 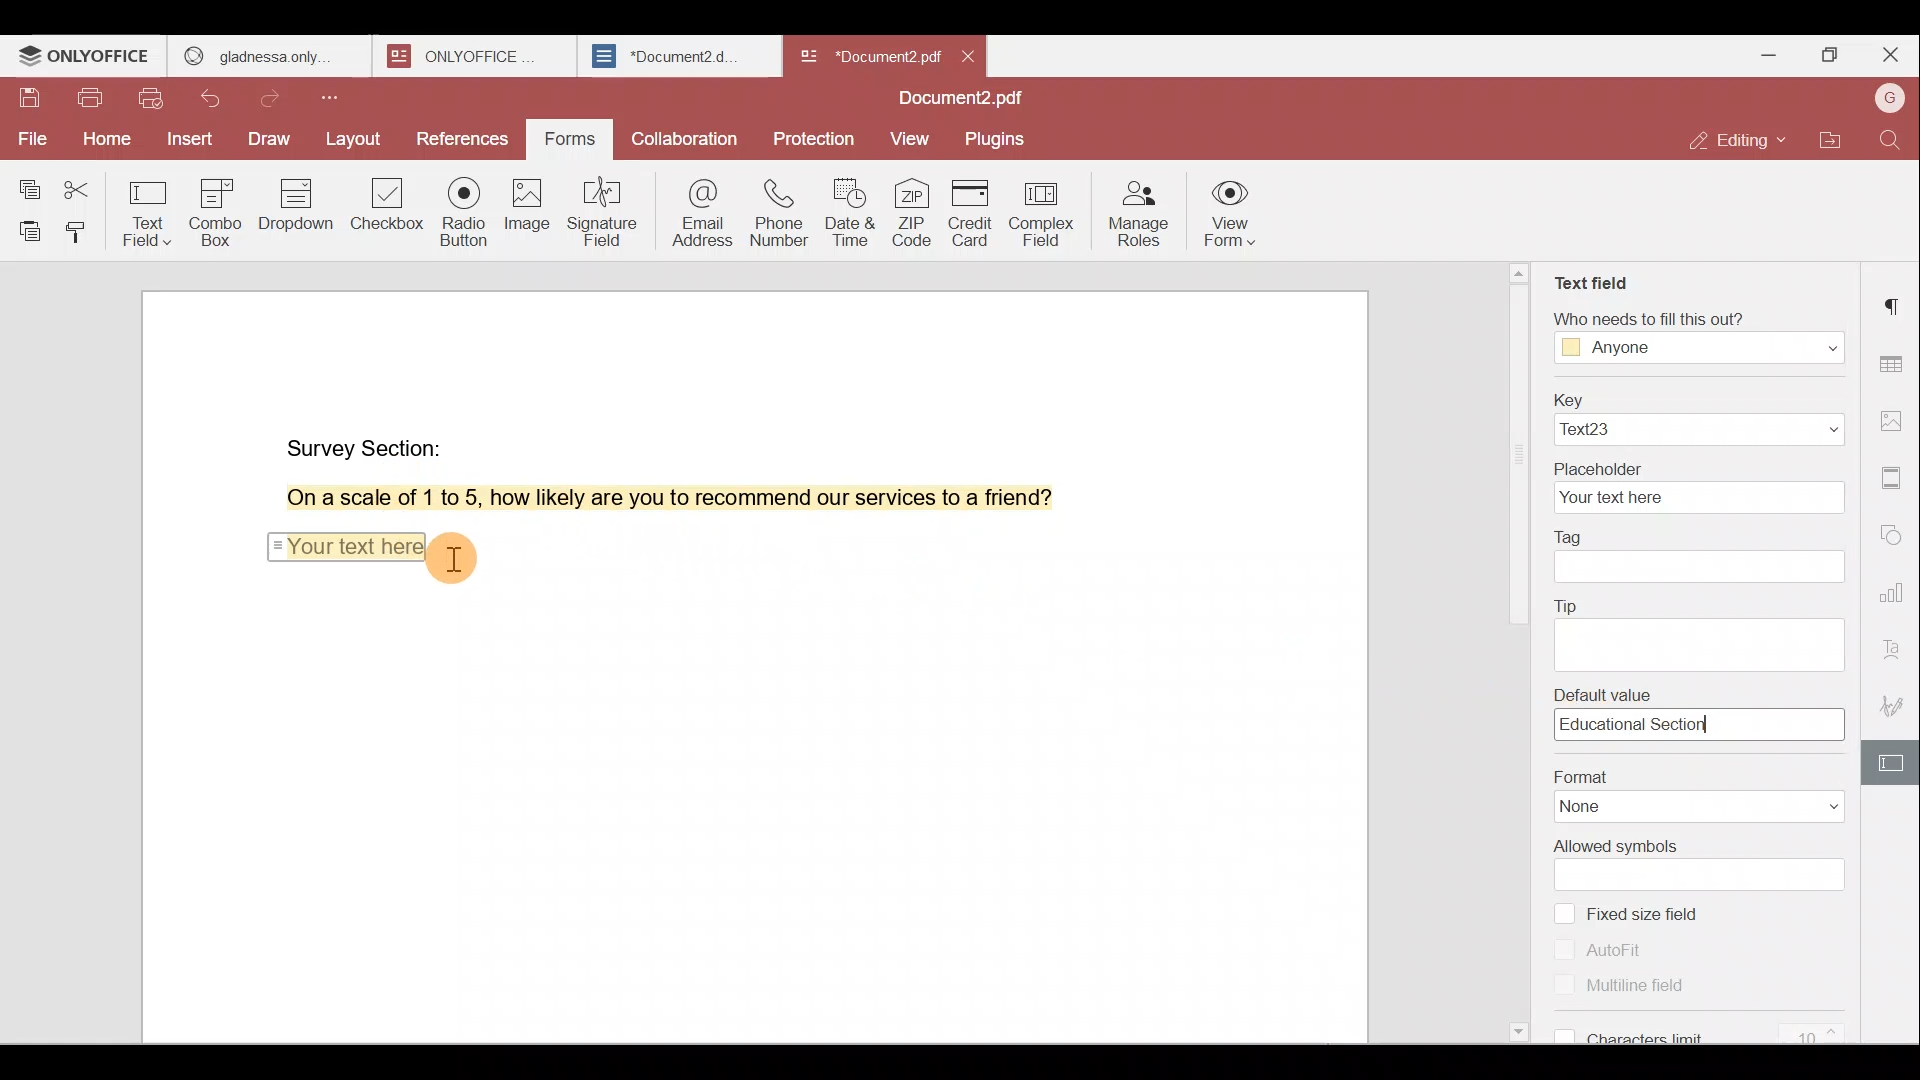 I want to click on close, so click(x=968, y=56).